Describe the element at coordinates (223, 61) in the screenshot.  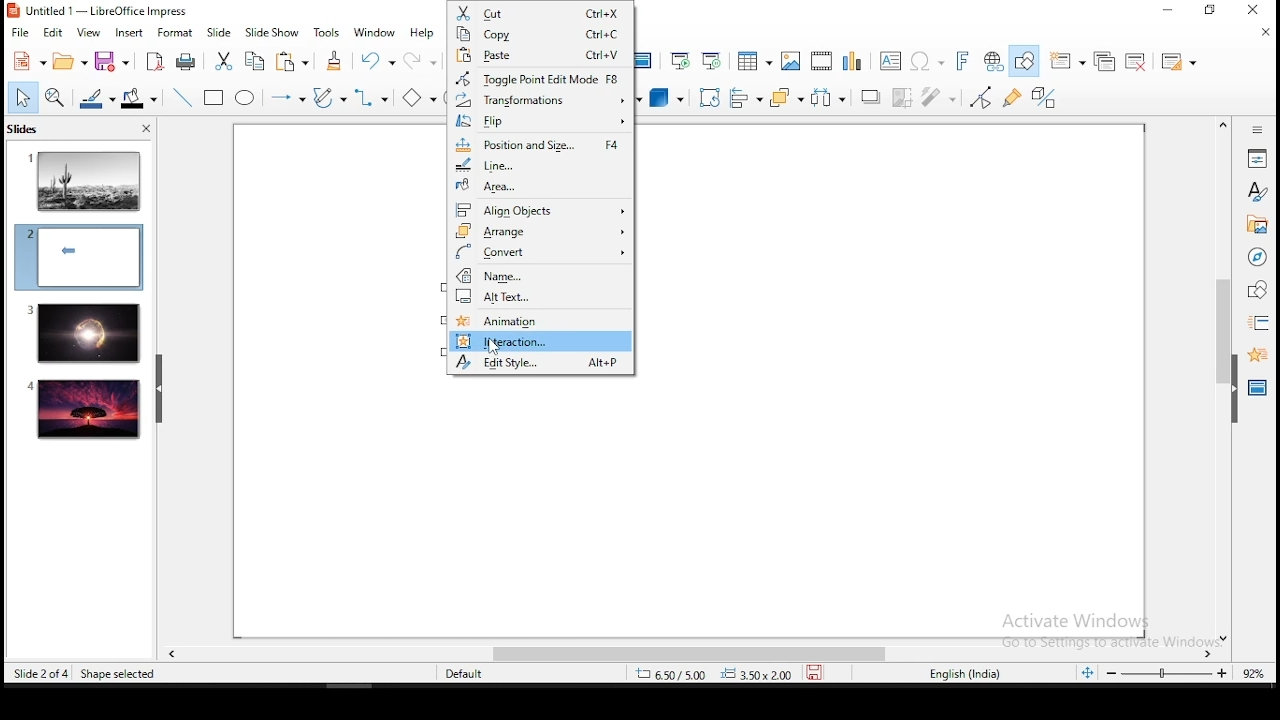
I see `cut` at that location.